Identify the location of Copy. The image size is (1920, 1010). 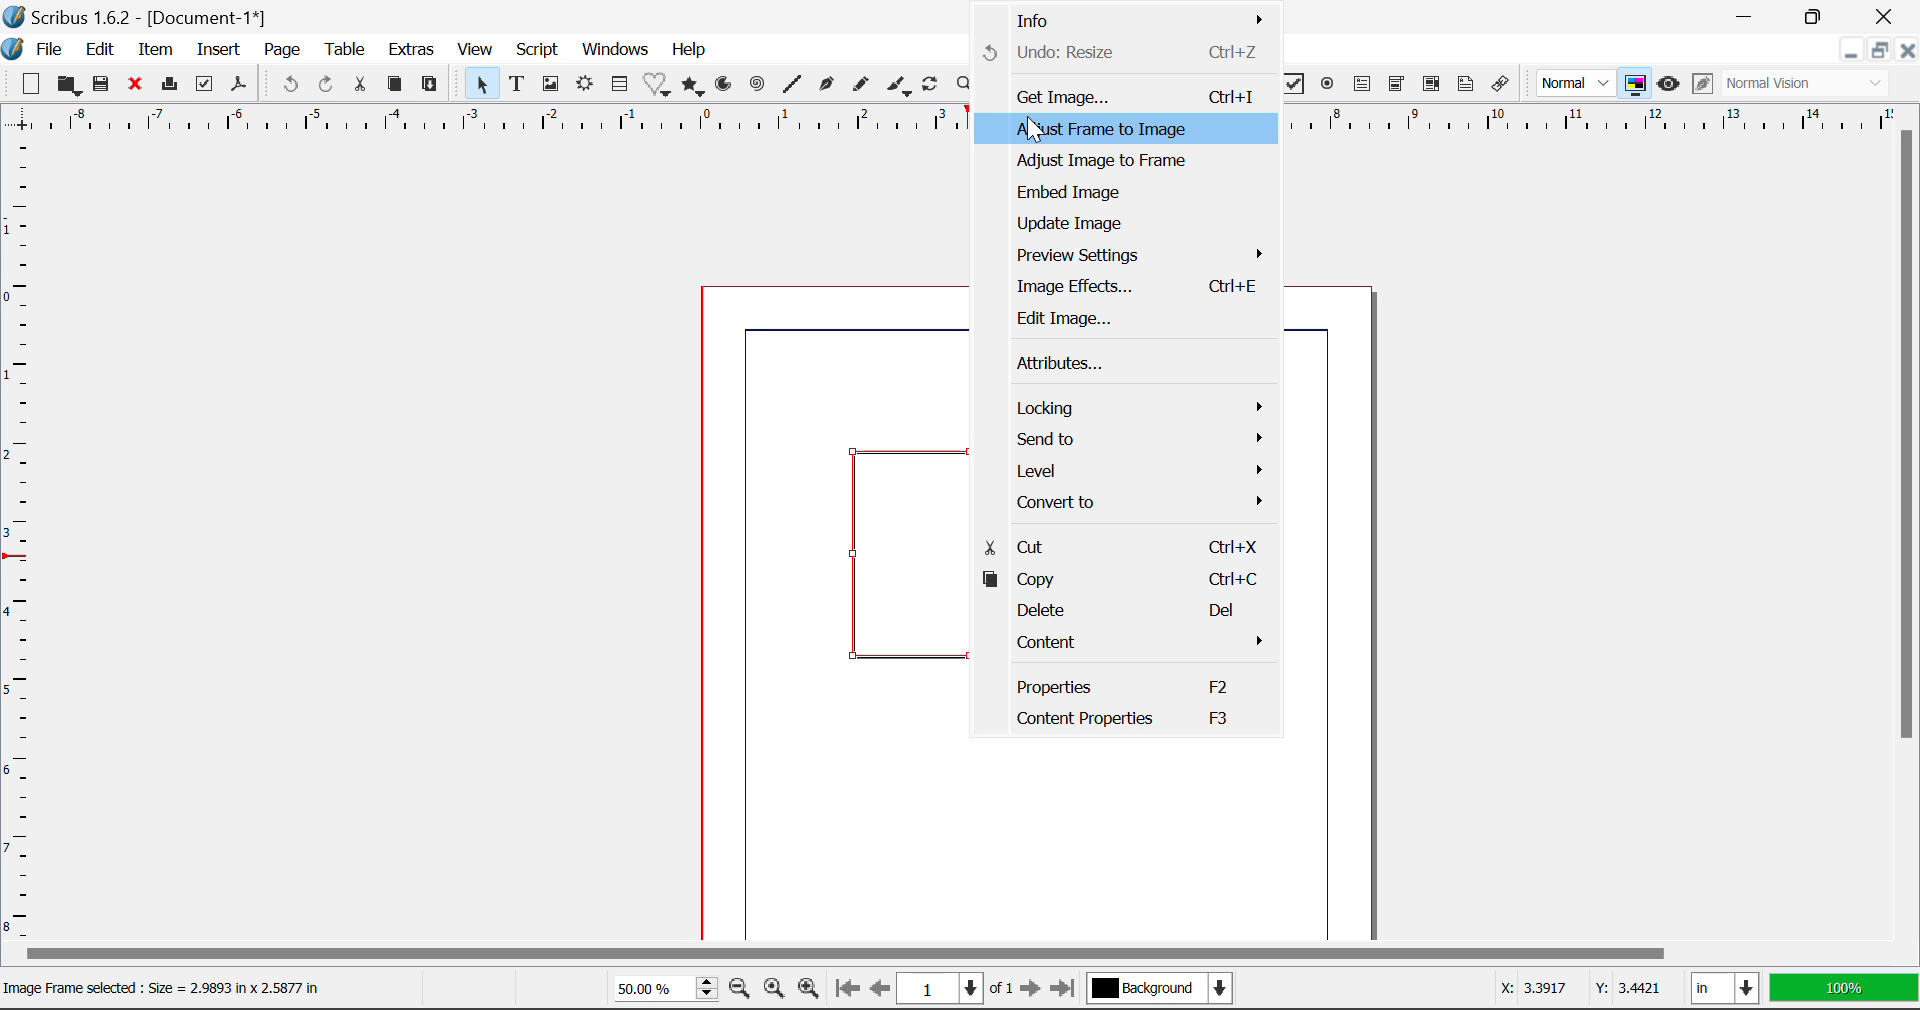
(394, 85).